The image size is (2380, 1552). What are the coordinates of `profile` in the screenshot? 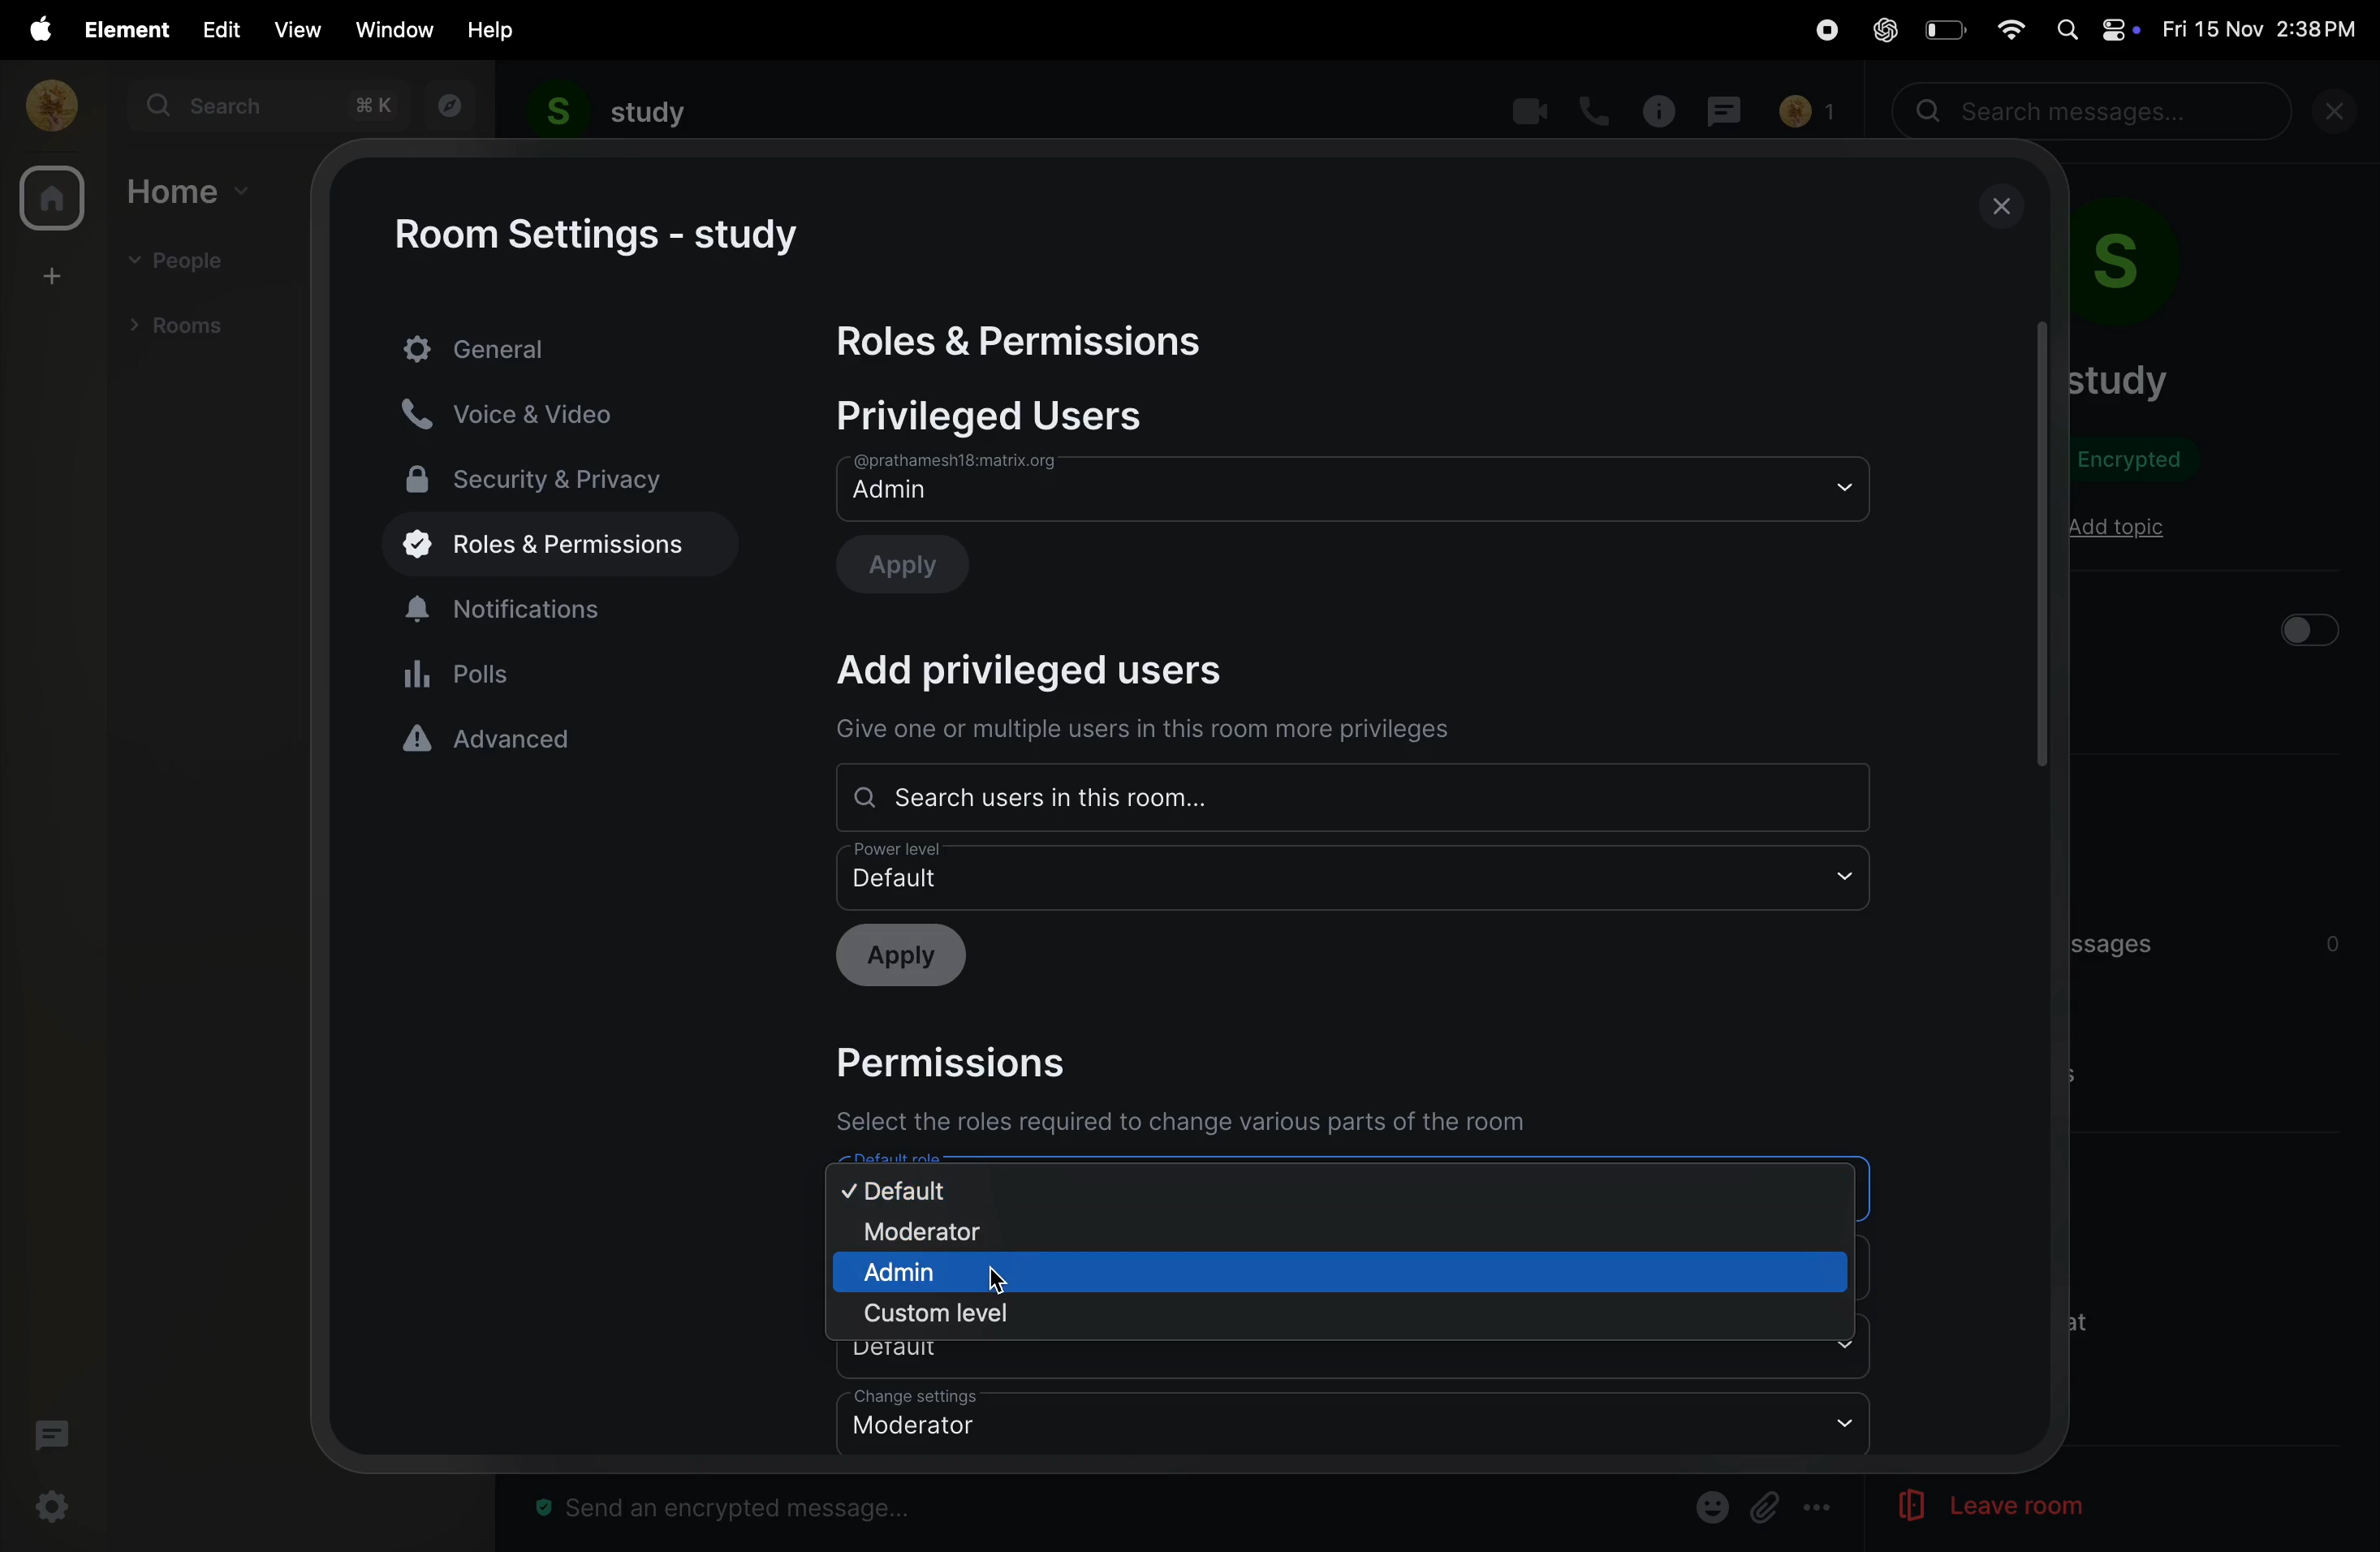 It's located at (45, 104).